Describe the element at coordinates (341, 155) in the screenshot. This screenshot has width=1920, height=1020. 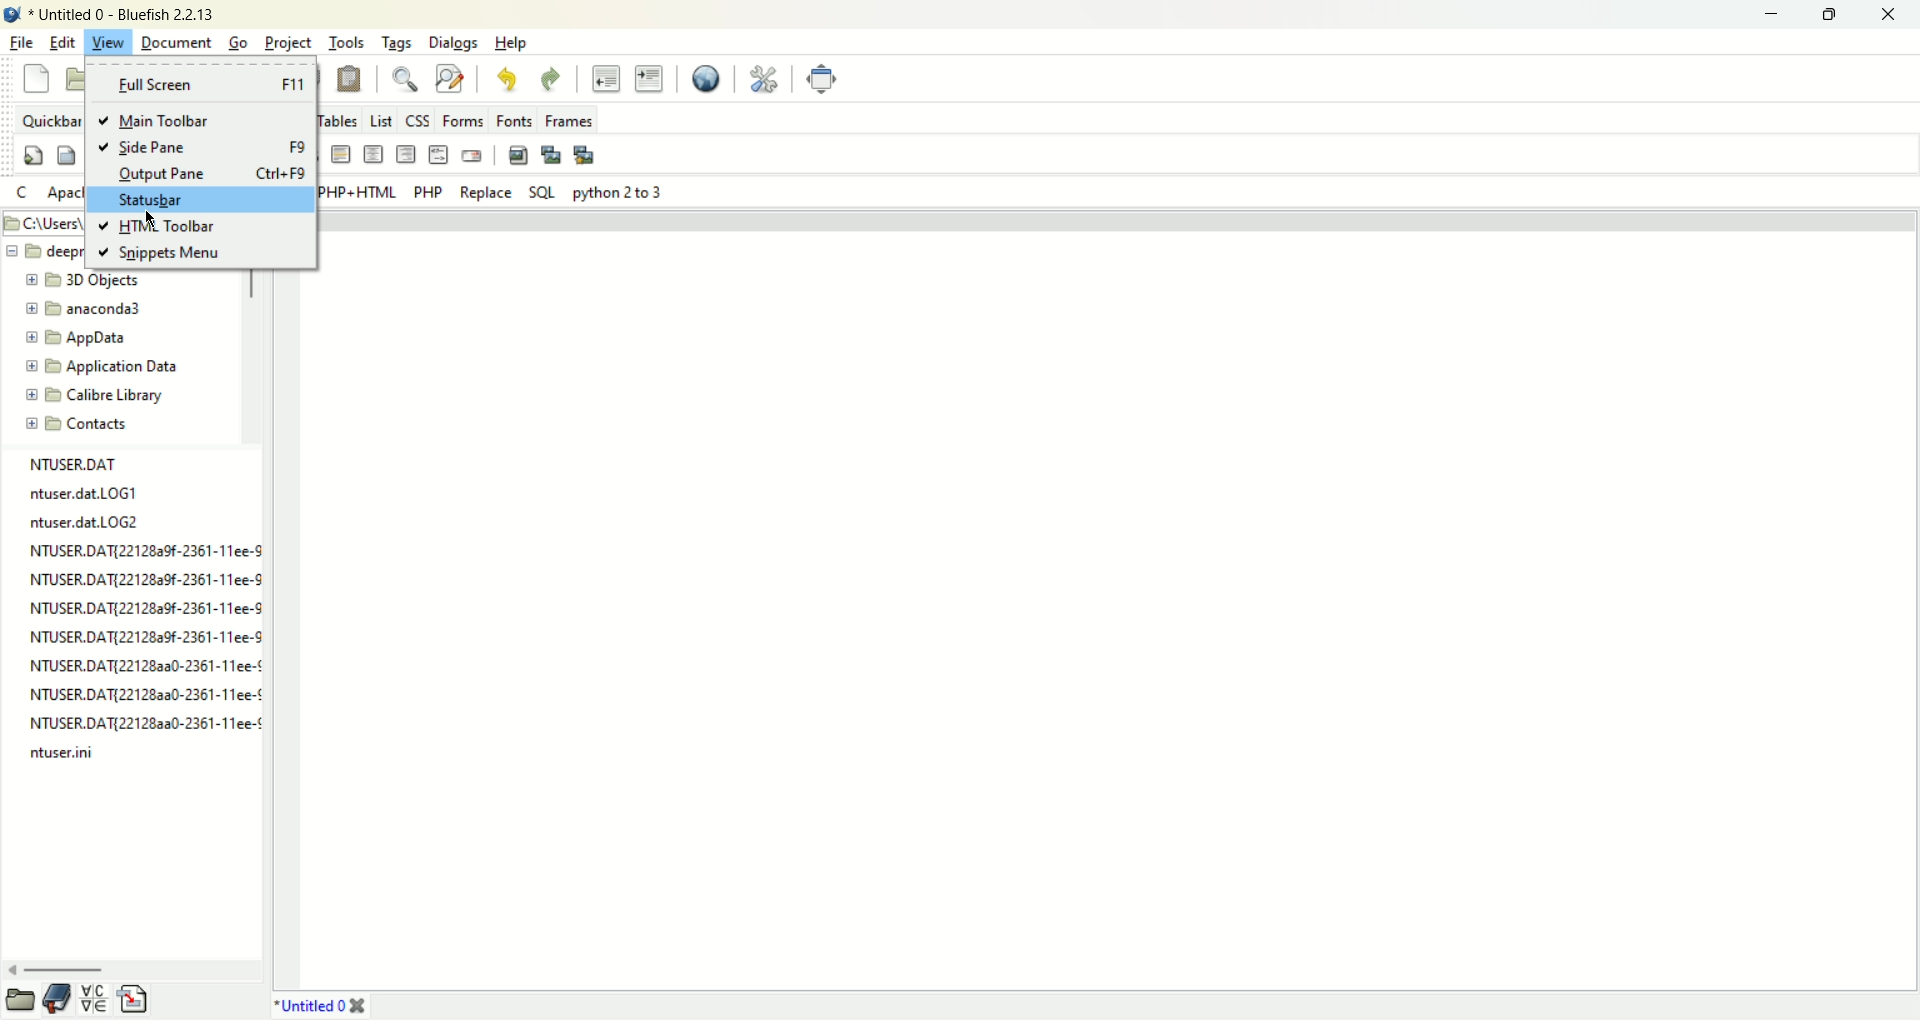
I see `horizontal rule` at that location.